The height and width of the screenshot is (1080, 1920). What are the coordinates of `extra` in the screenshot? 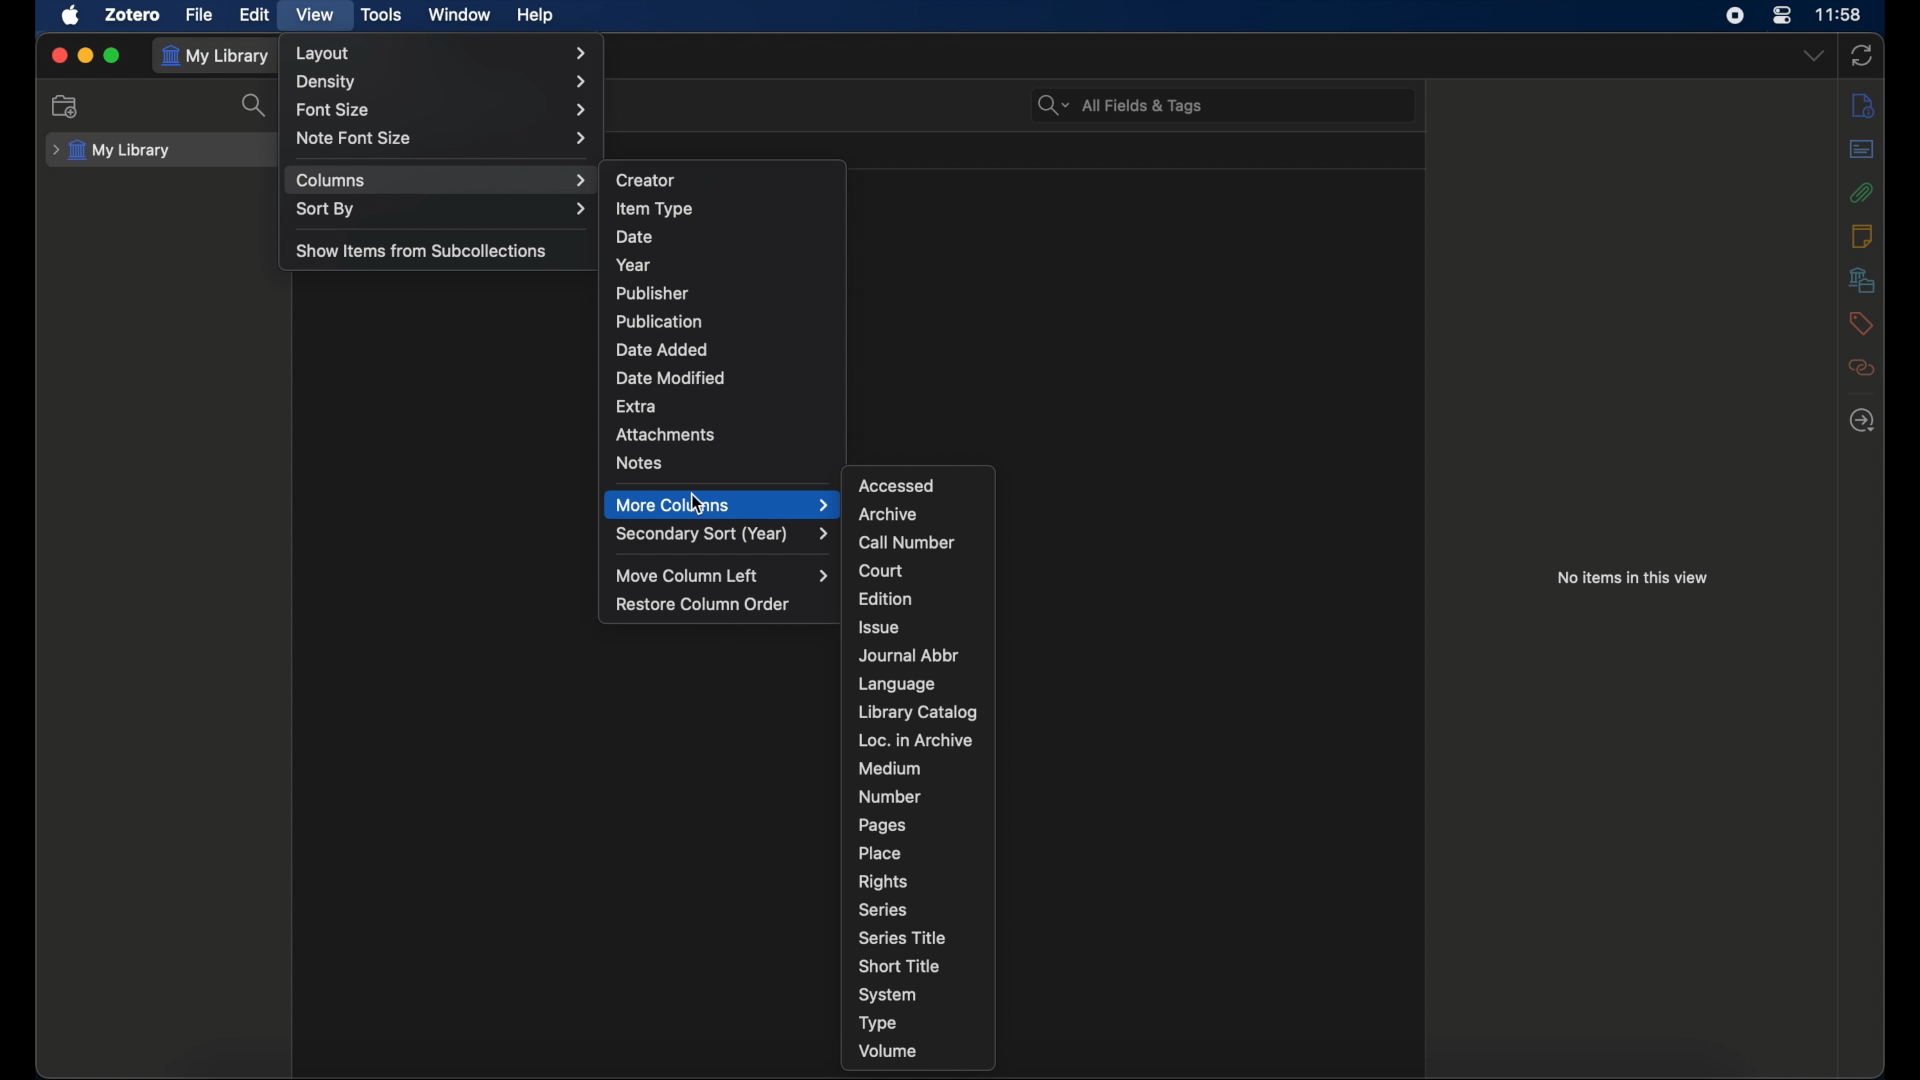 It's located at (638, 406).